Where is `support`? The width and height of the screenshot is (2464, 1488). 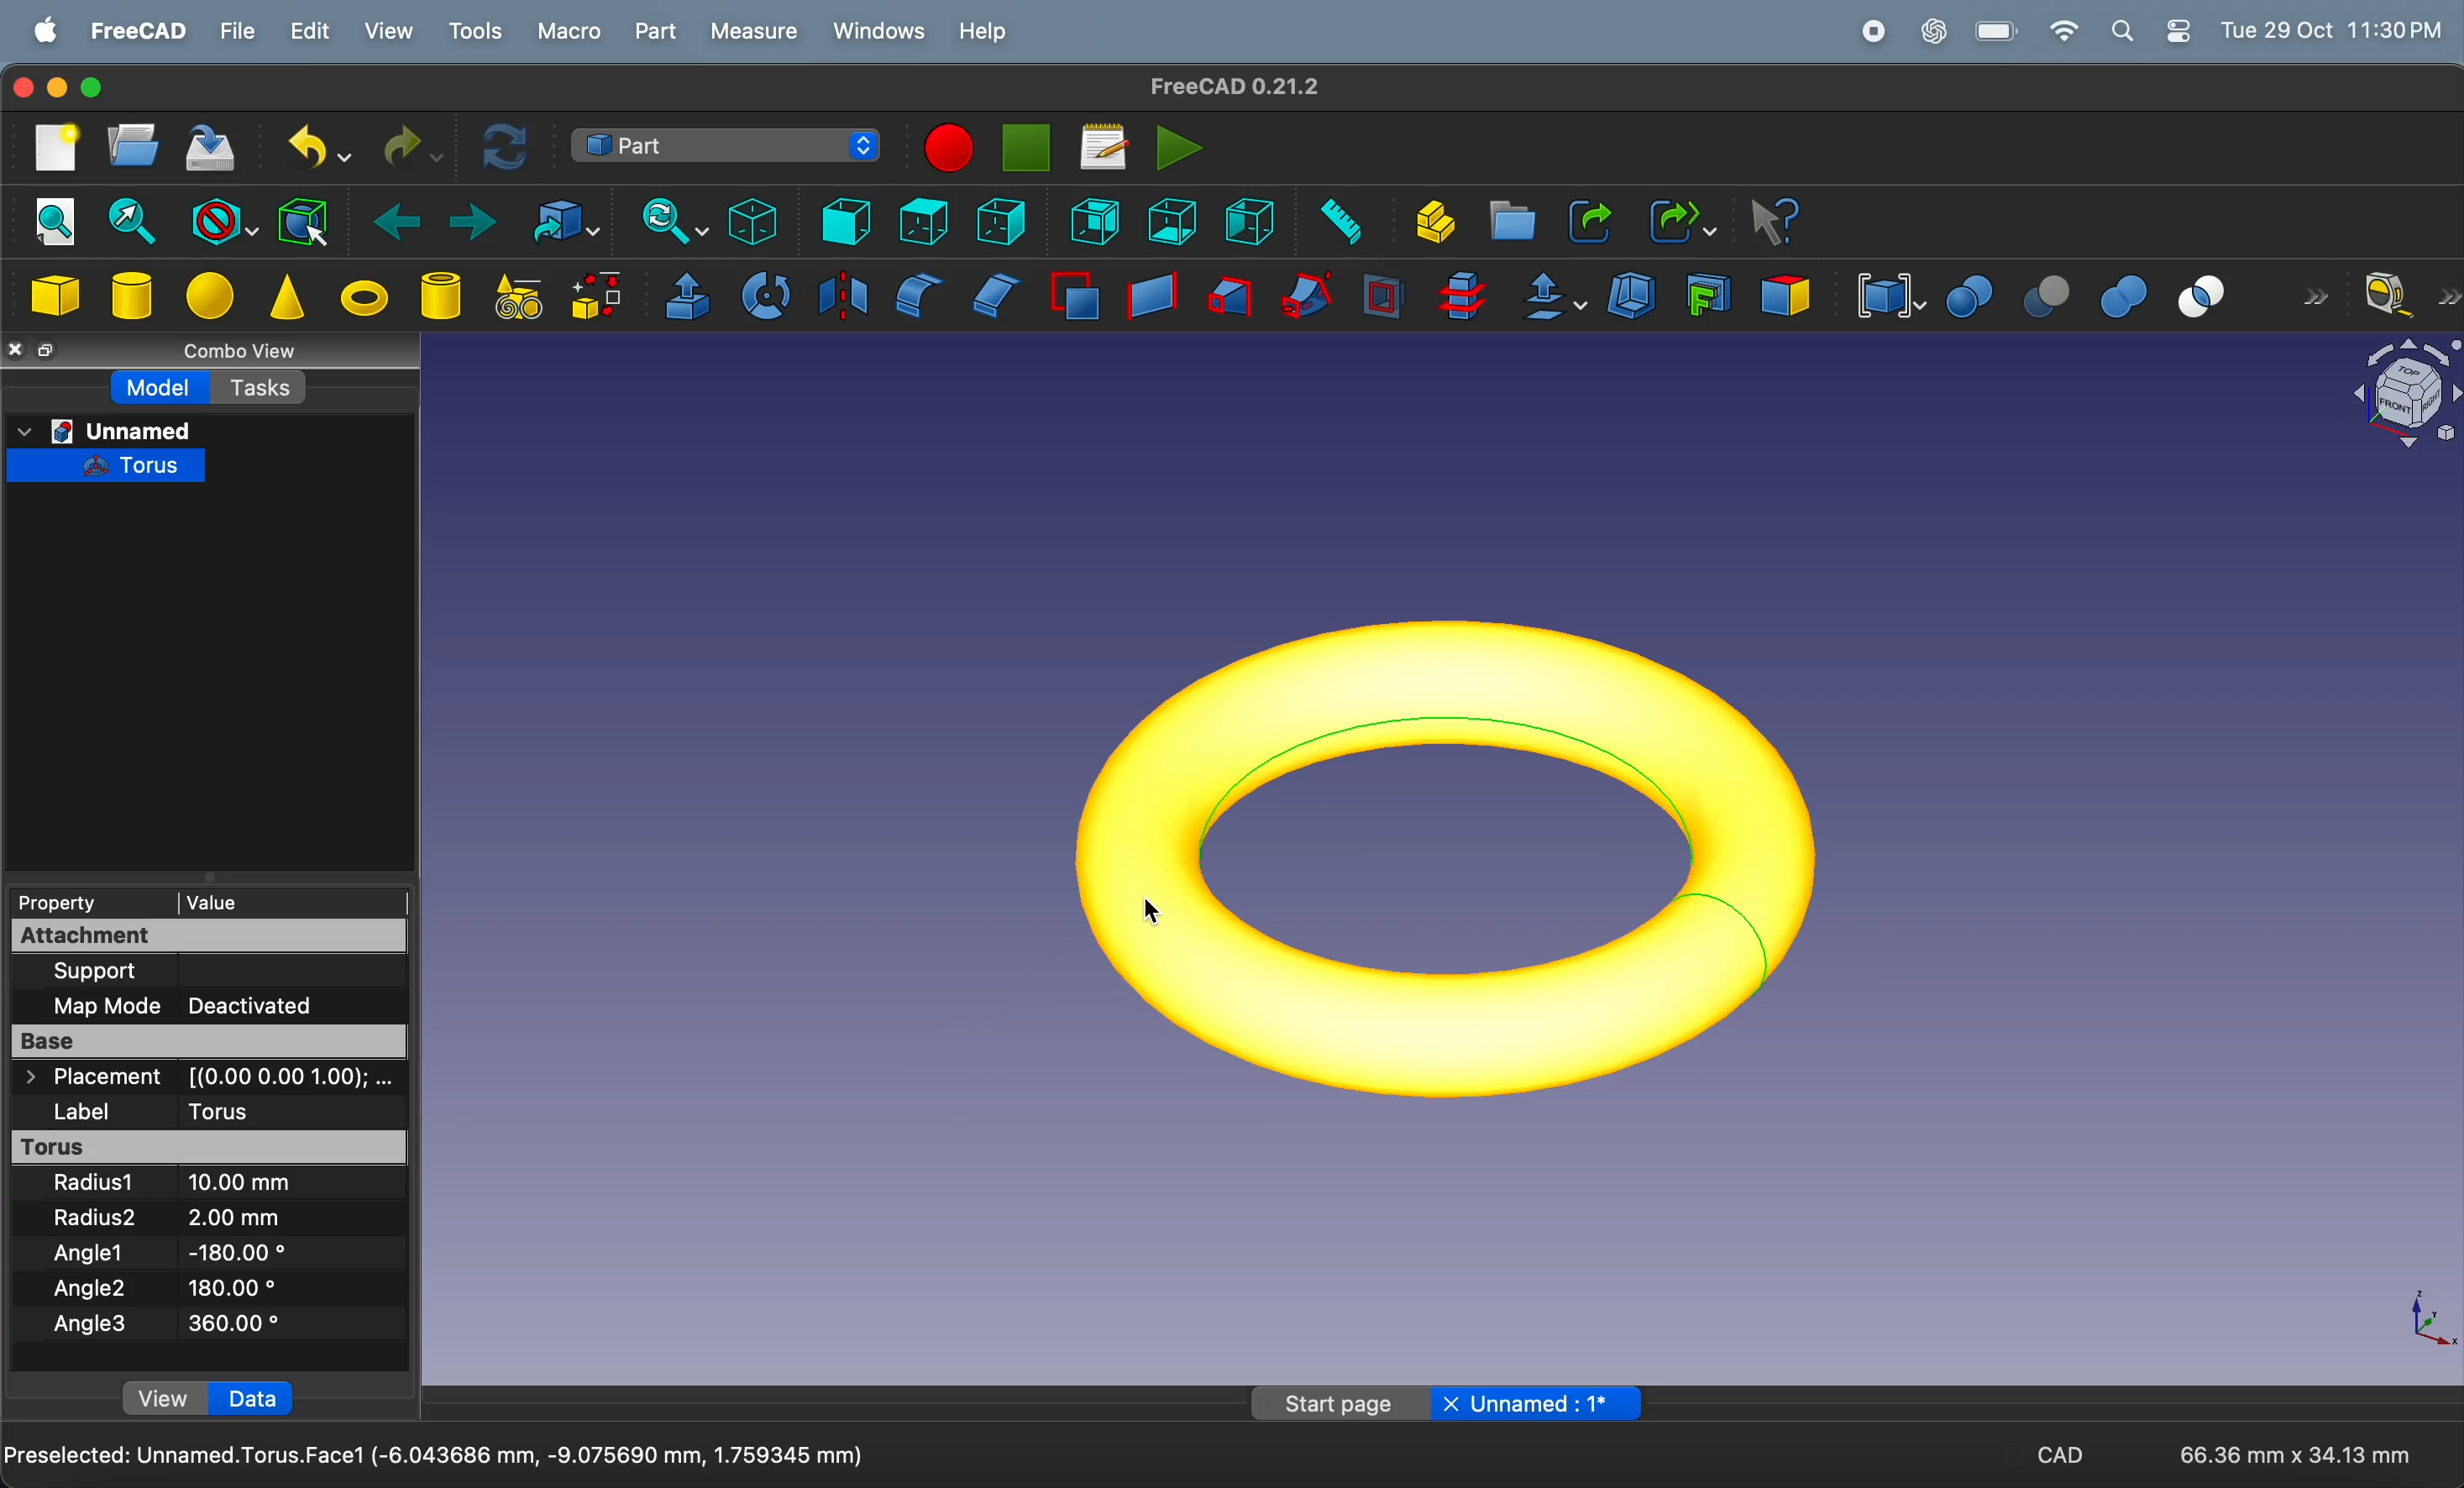 support is located at coordinates (113, 973).